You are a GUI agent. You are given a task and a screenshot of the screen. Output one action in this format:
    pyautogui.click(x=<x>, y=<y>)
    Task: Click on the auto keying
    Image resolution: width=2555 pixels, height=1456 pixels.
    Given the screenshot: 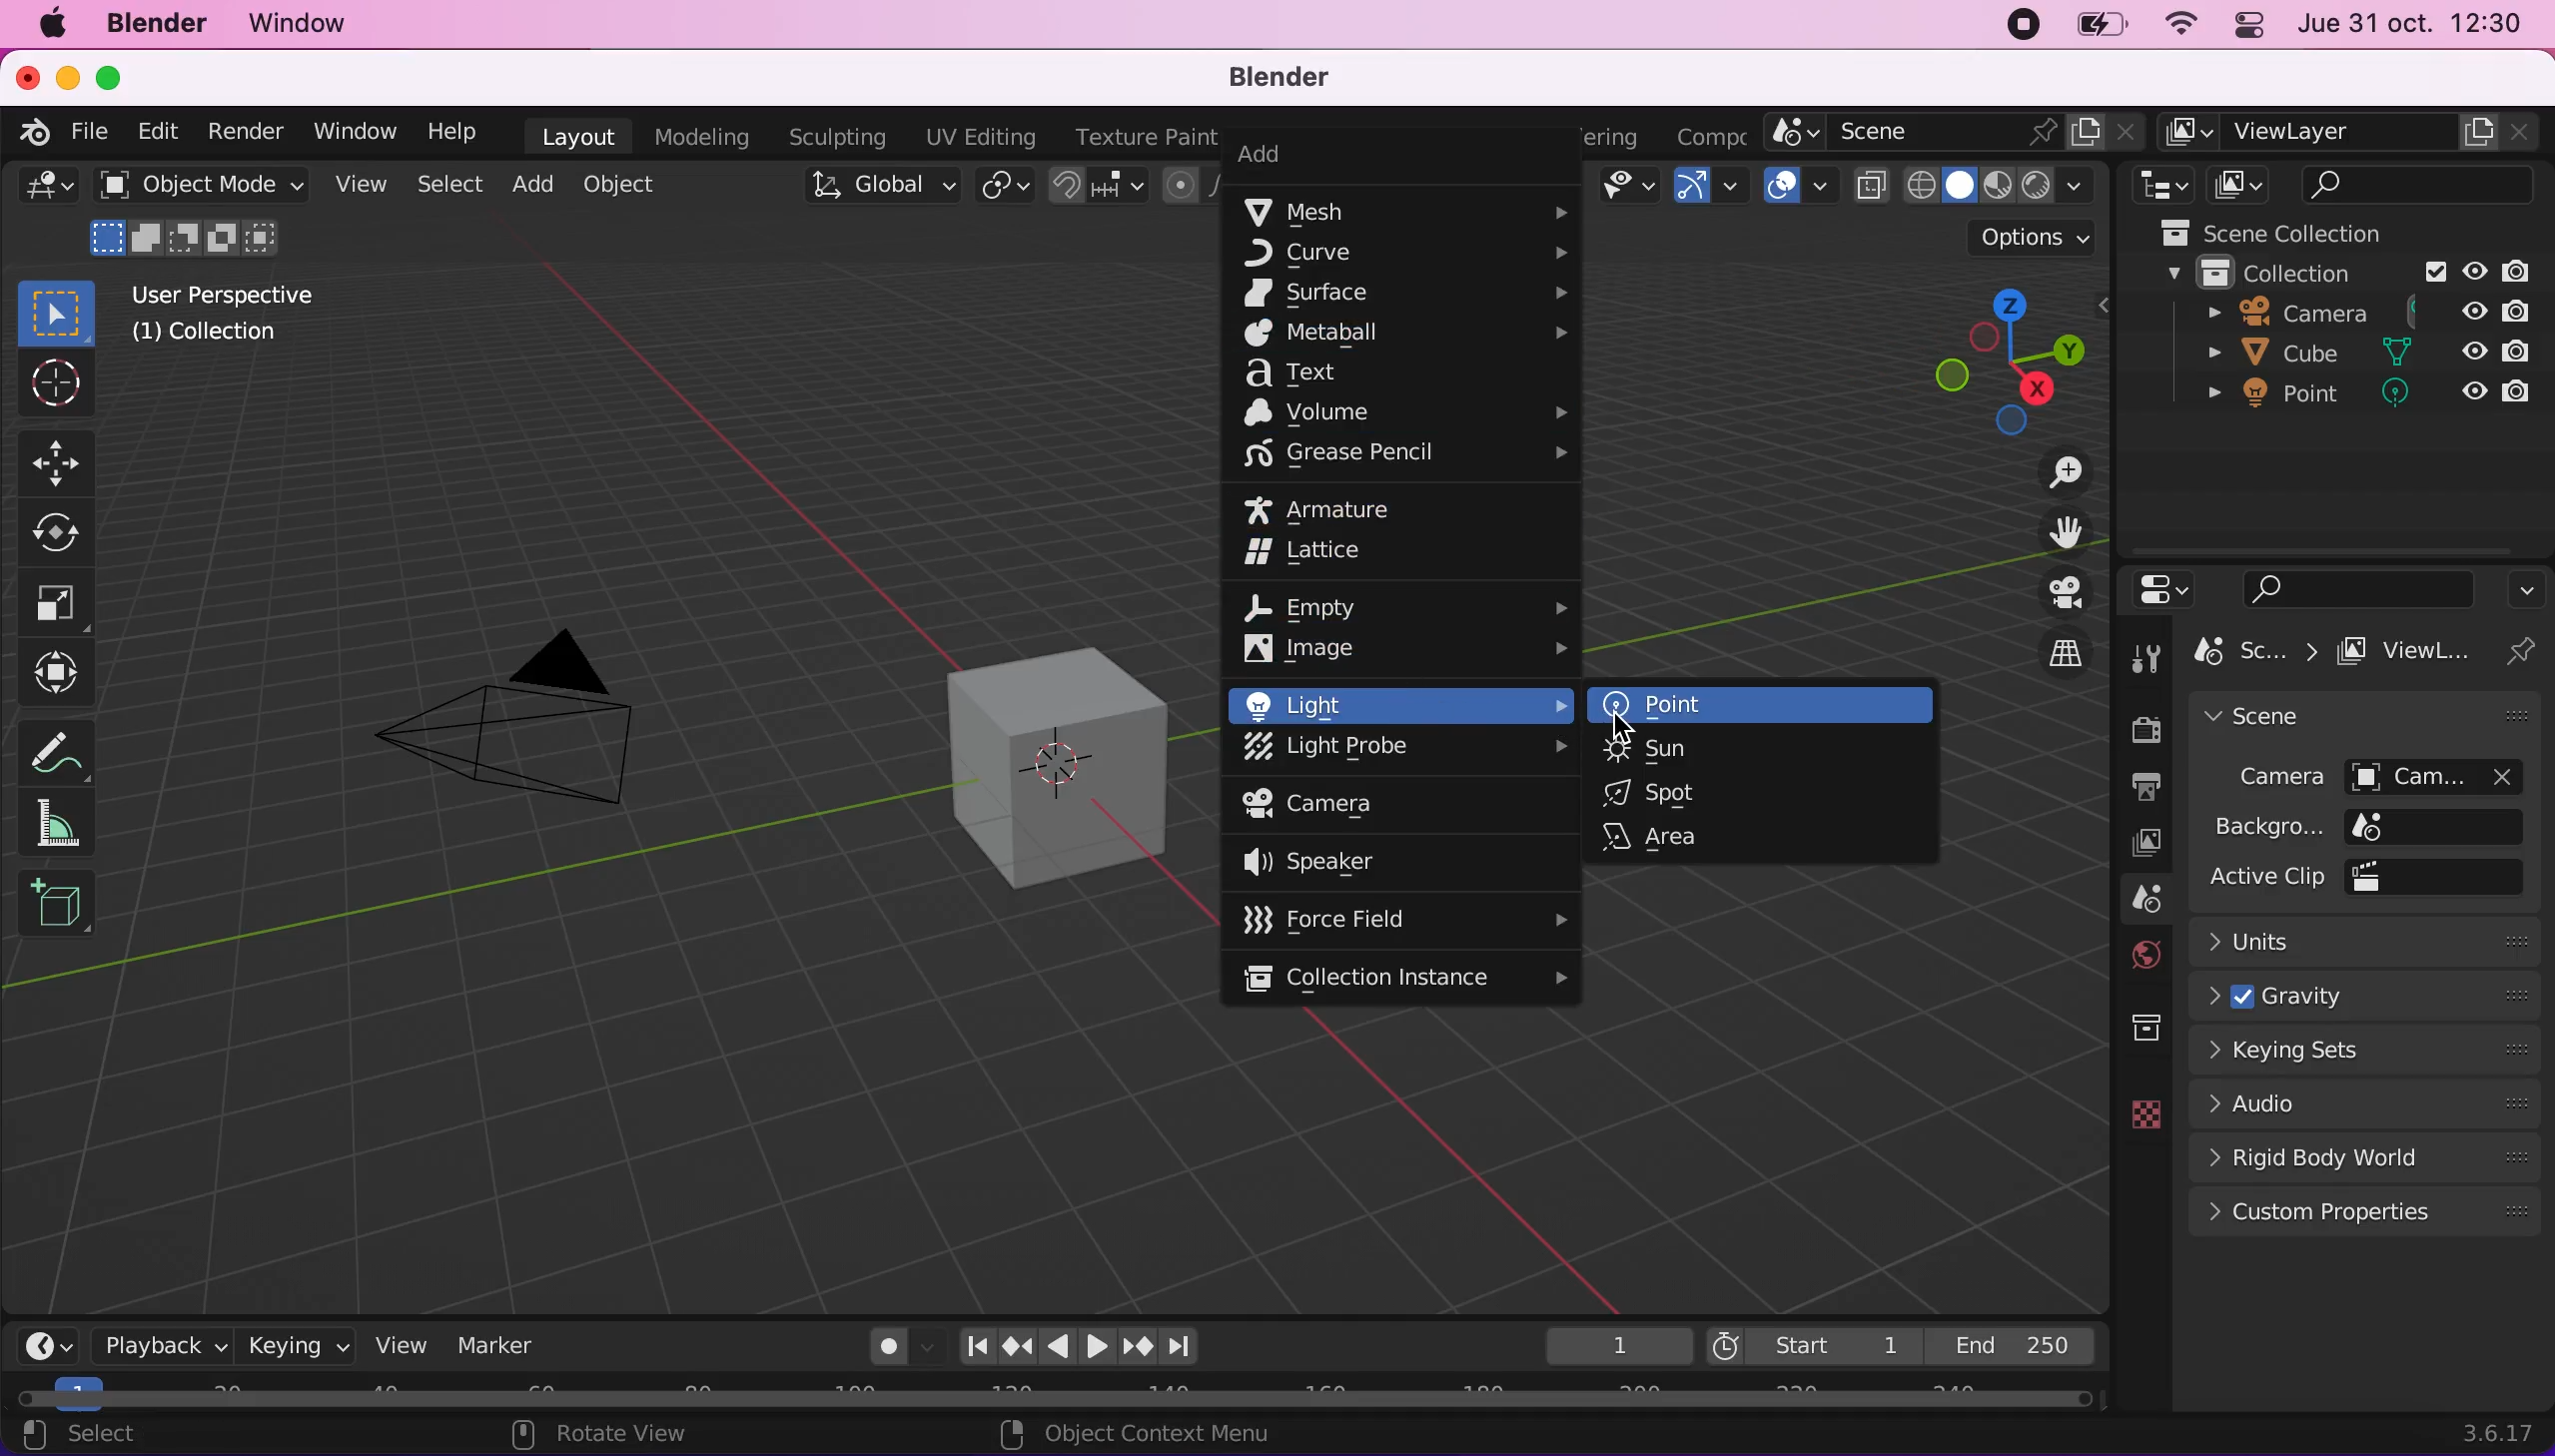 What is the action you would take?
    pyautogui.click(x=877, y=1342)
    